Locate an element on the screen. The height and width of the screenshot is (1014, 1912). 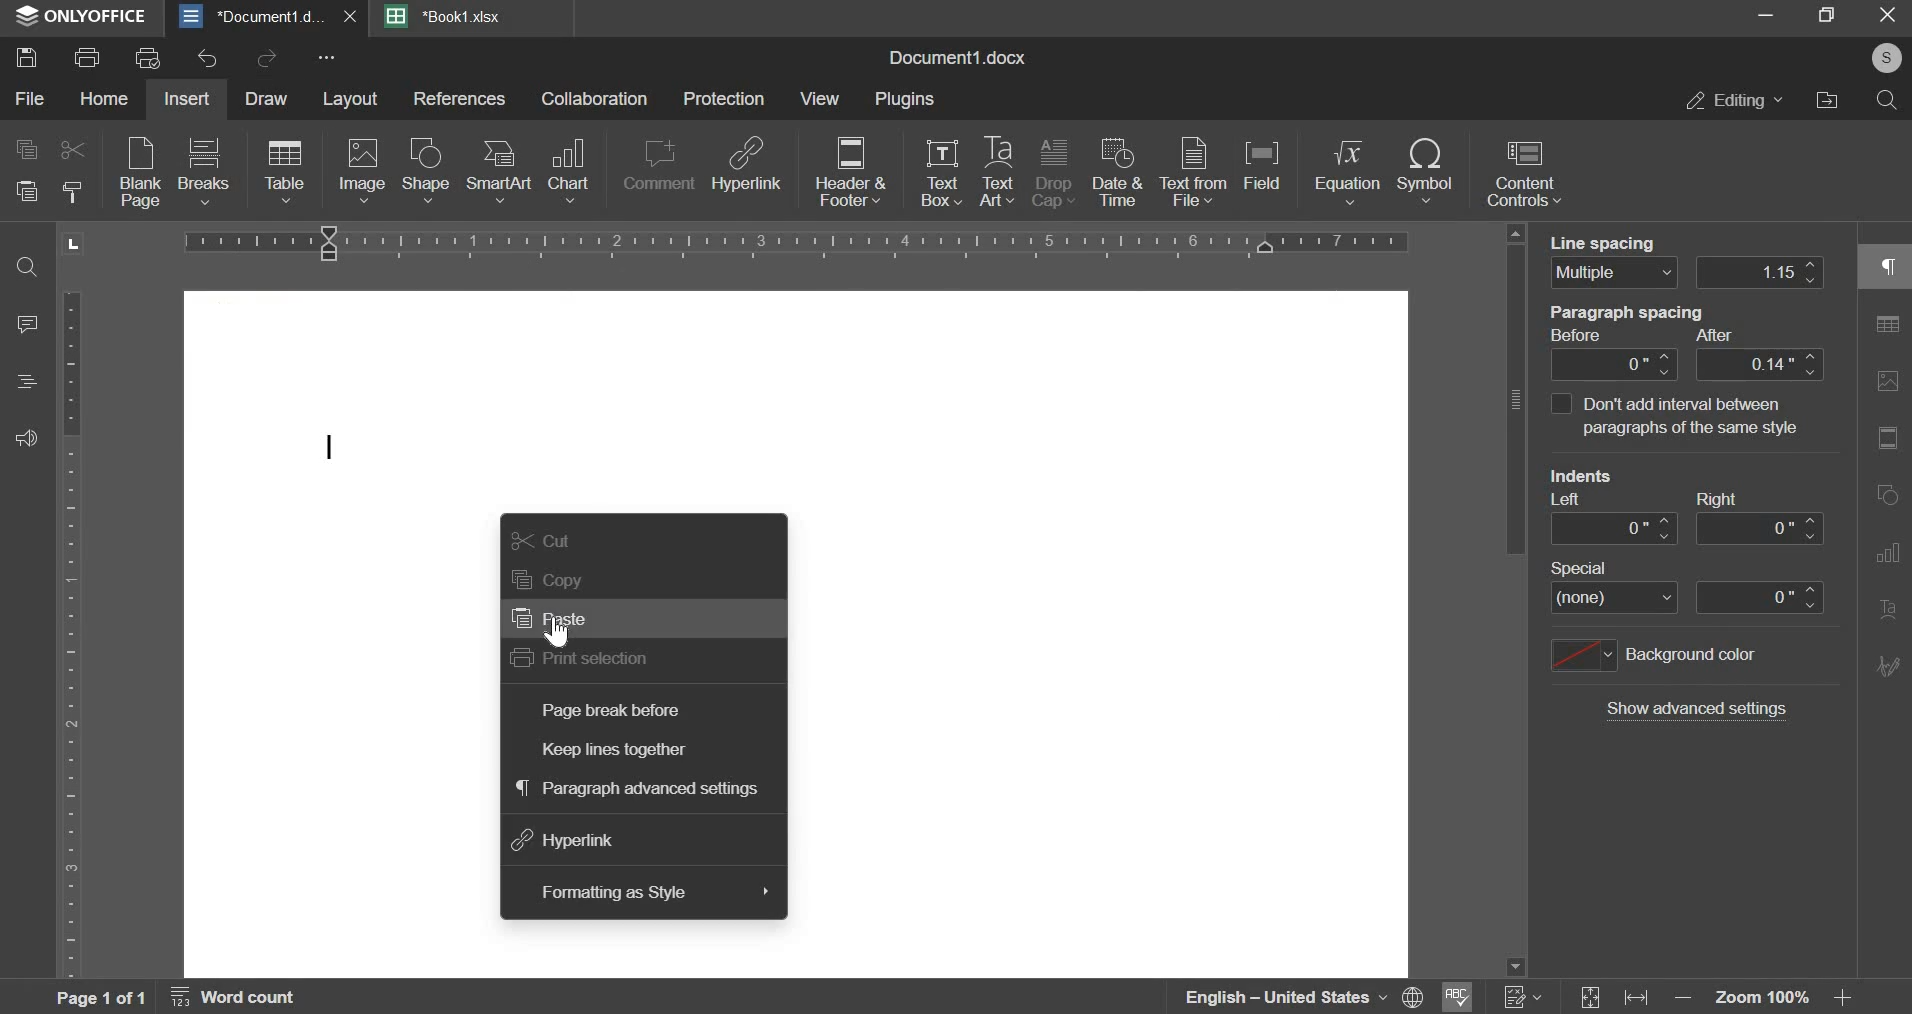
Image Tool is located at coordinates (1887, 437).